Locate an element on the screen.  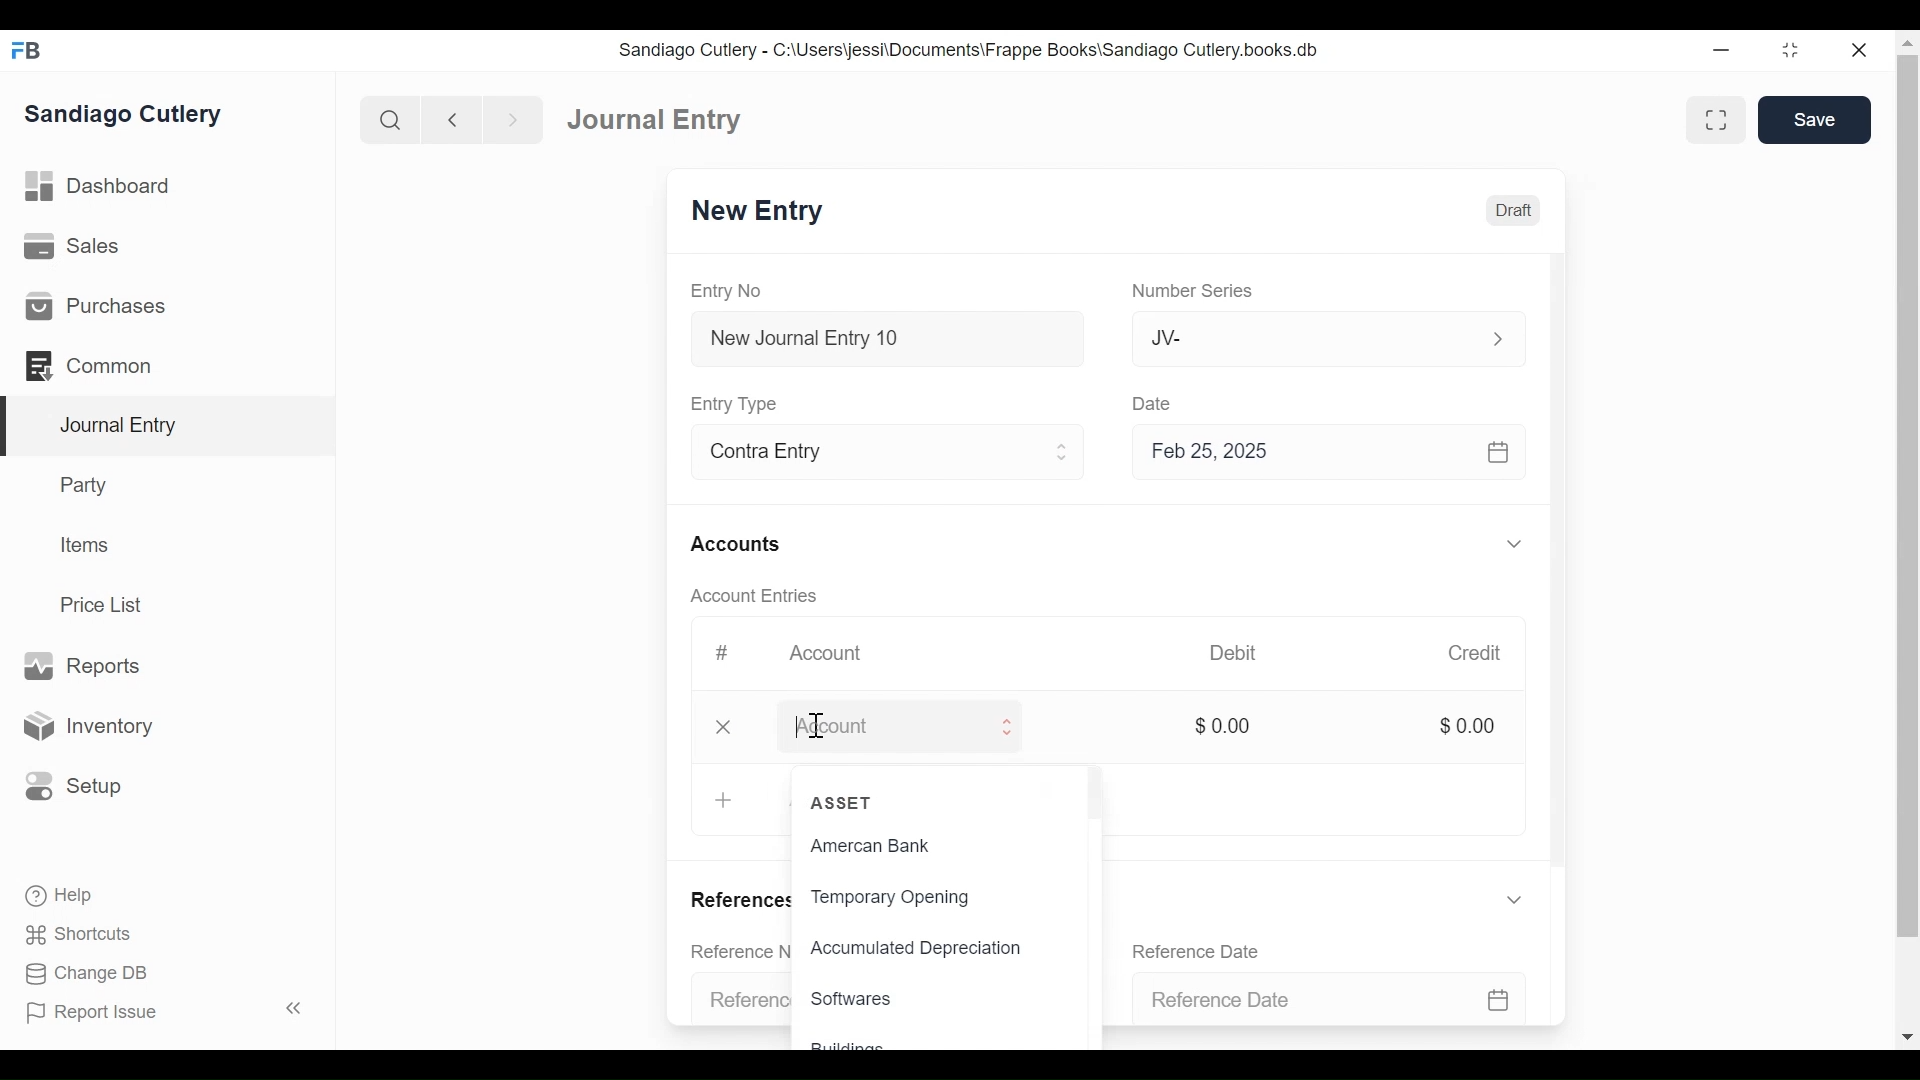
Close is located at coordinates (1864, 49).